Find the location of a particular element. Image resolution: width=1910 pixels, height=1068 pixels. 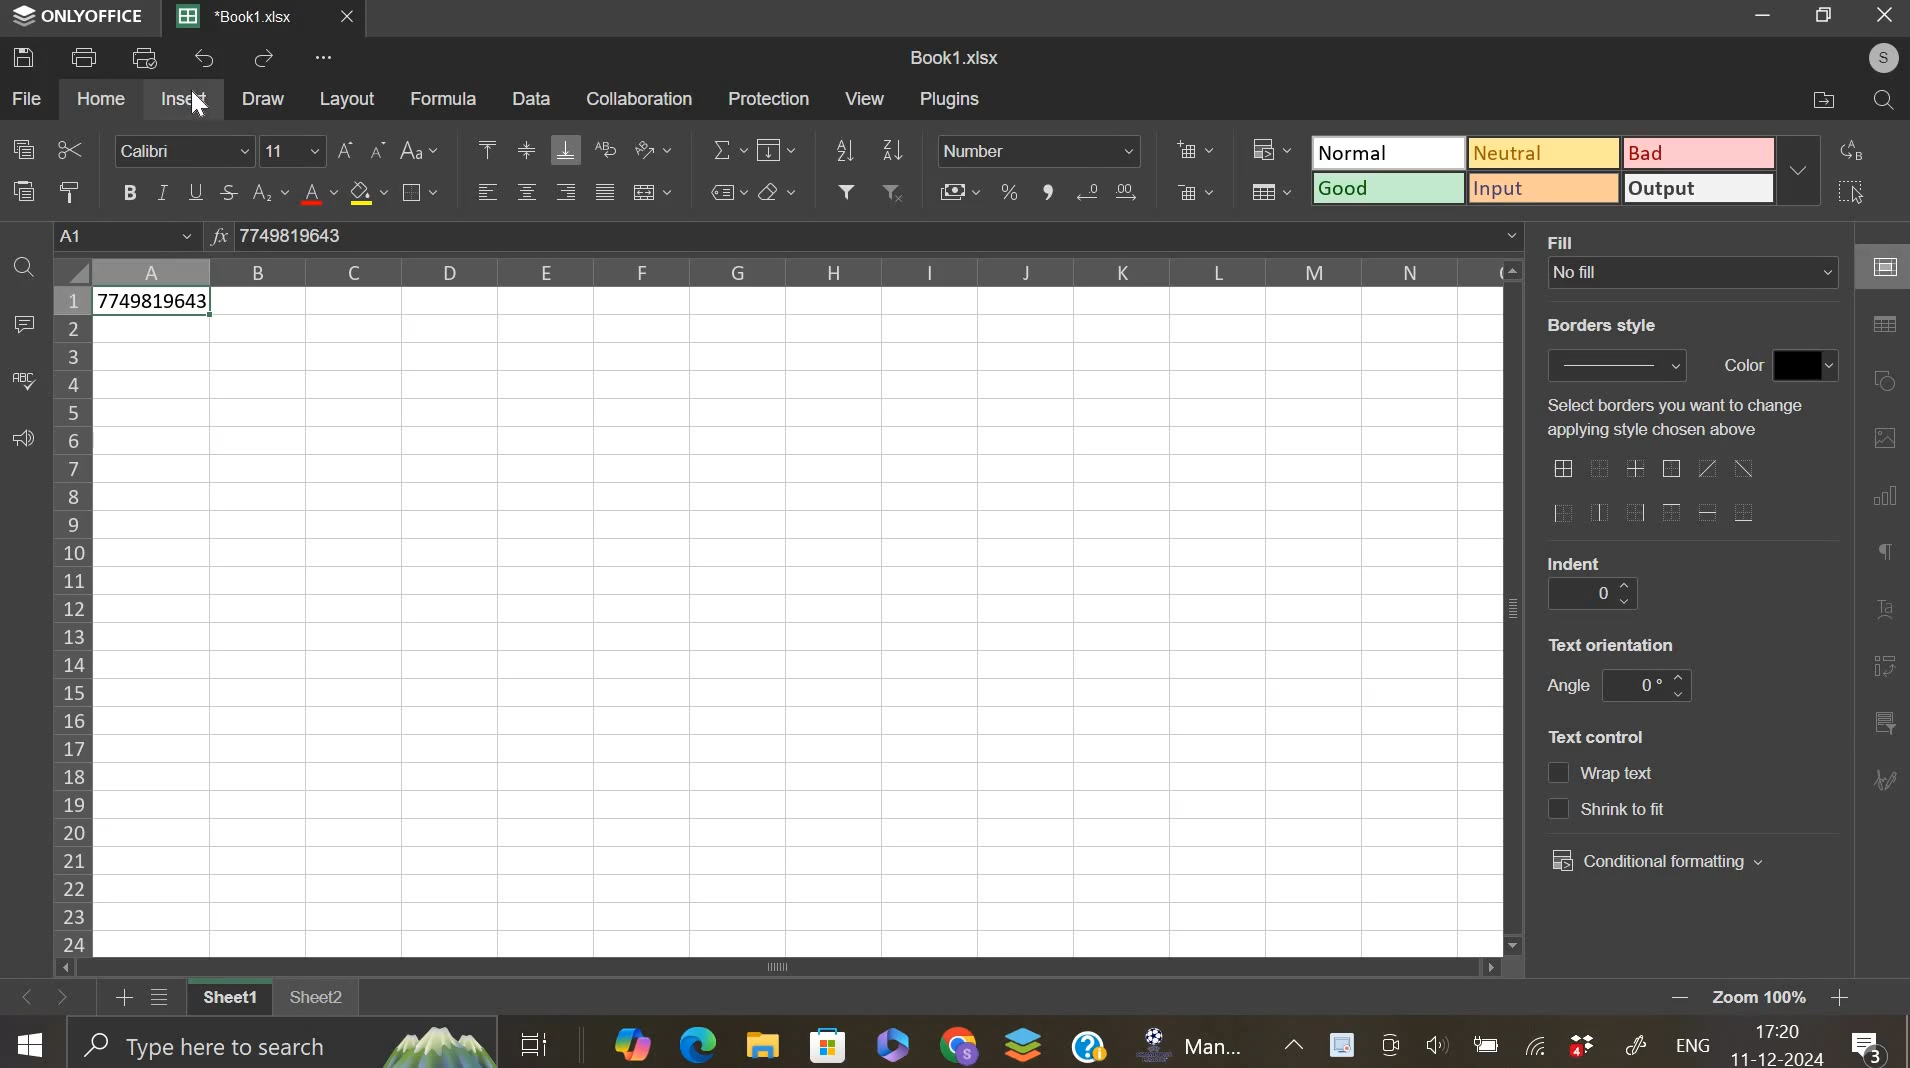

cut is located at coordinates (69, 152).